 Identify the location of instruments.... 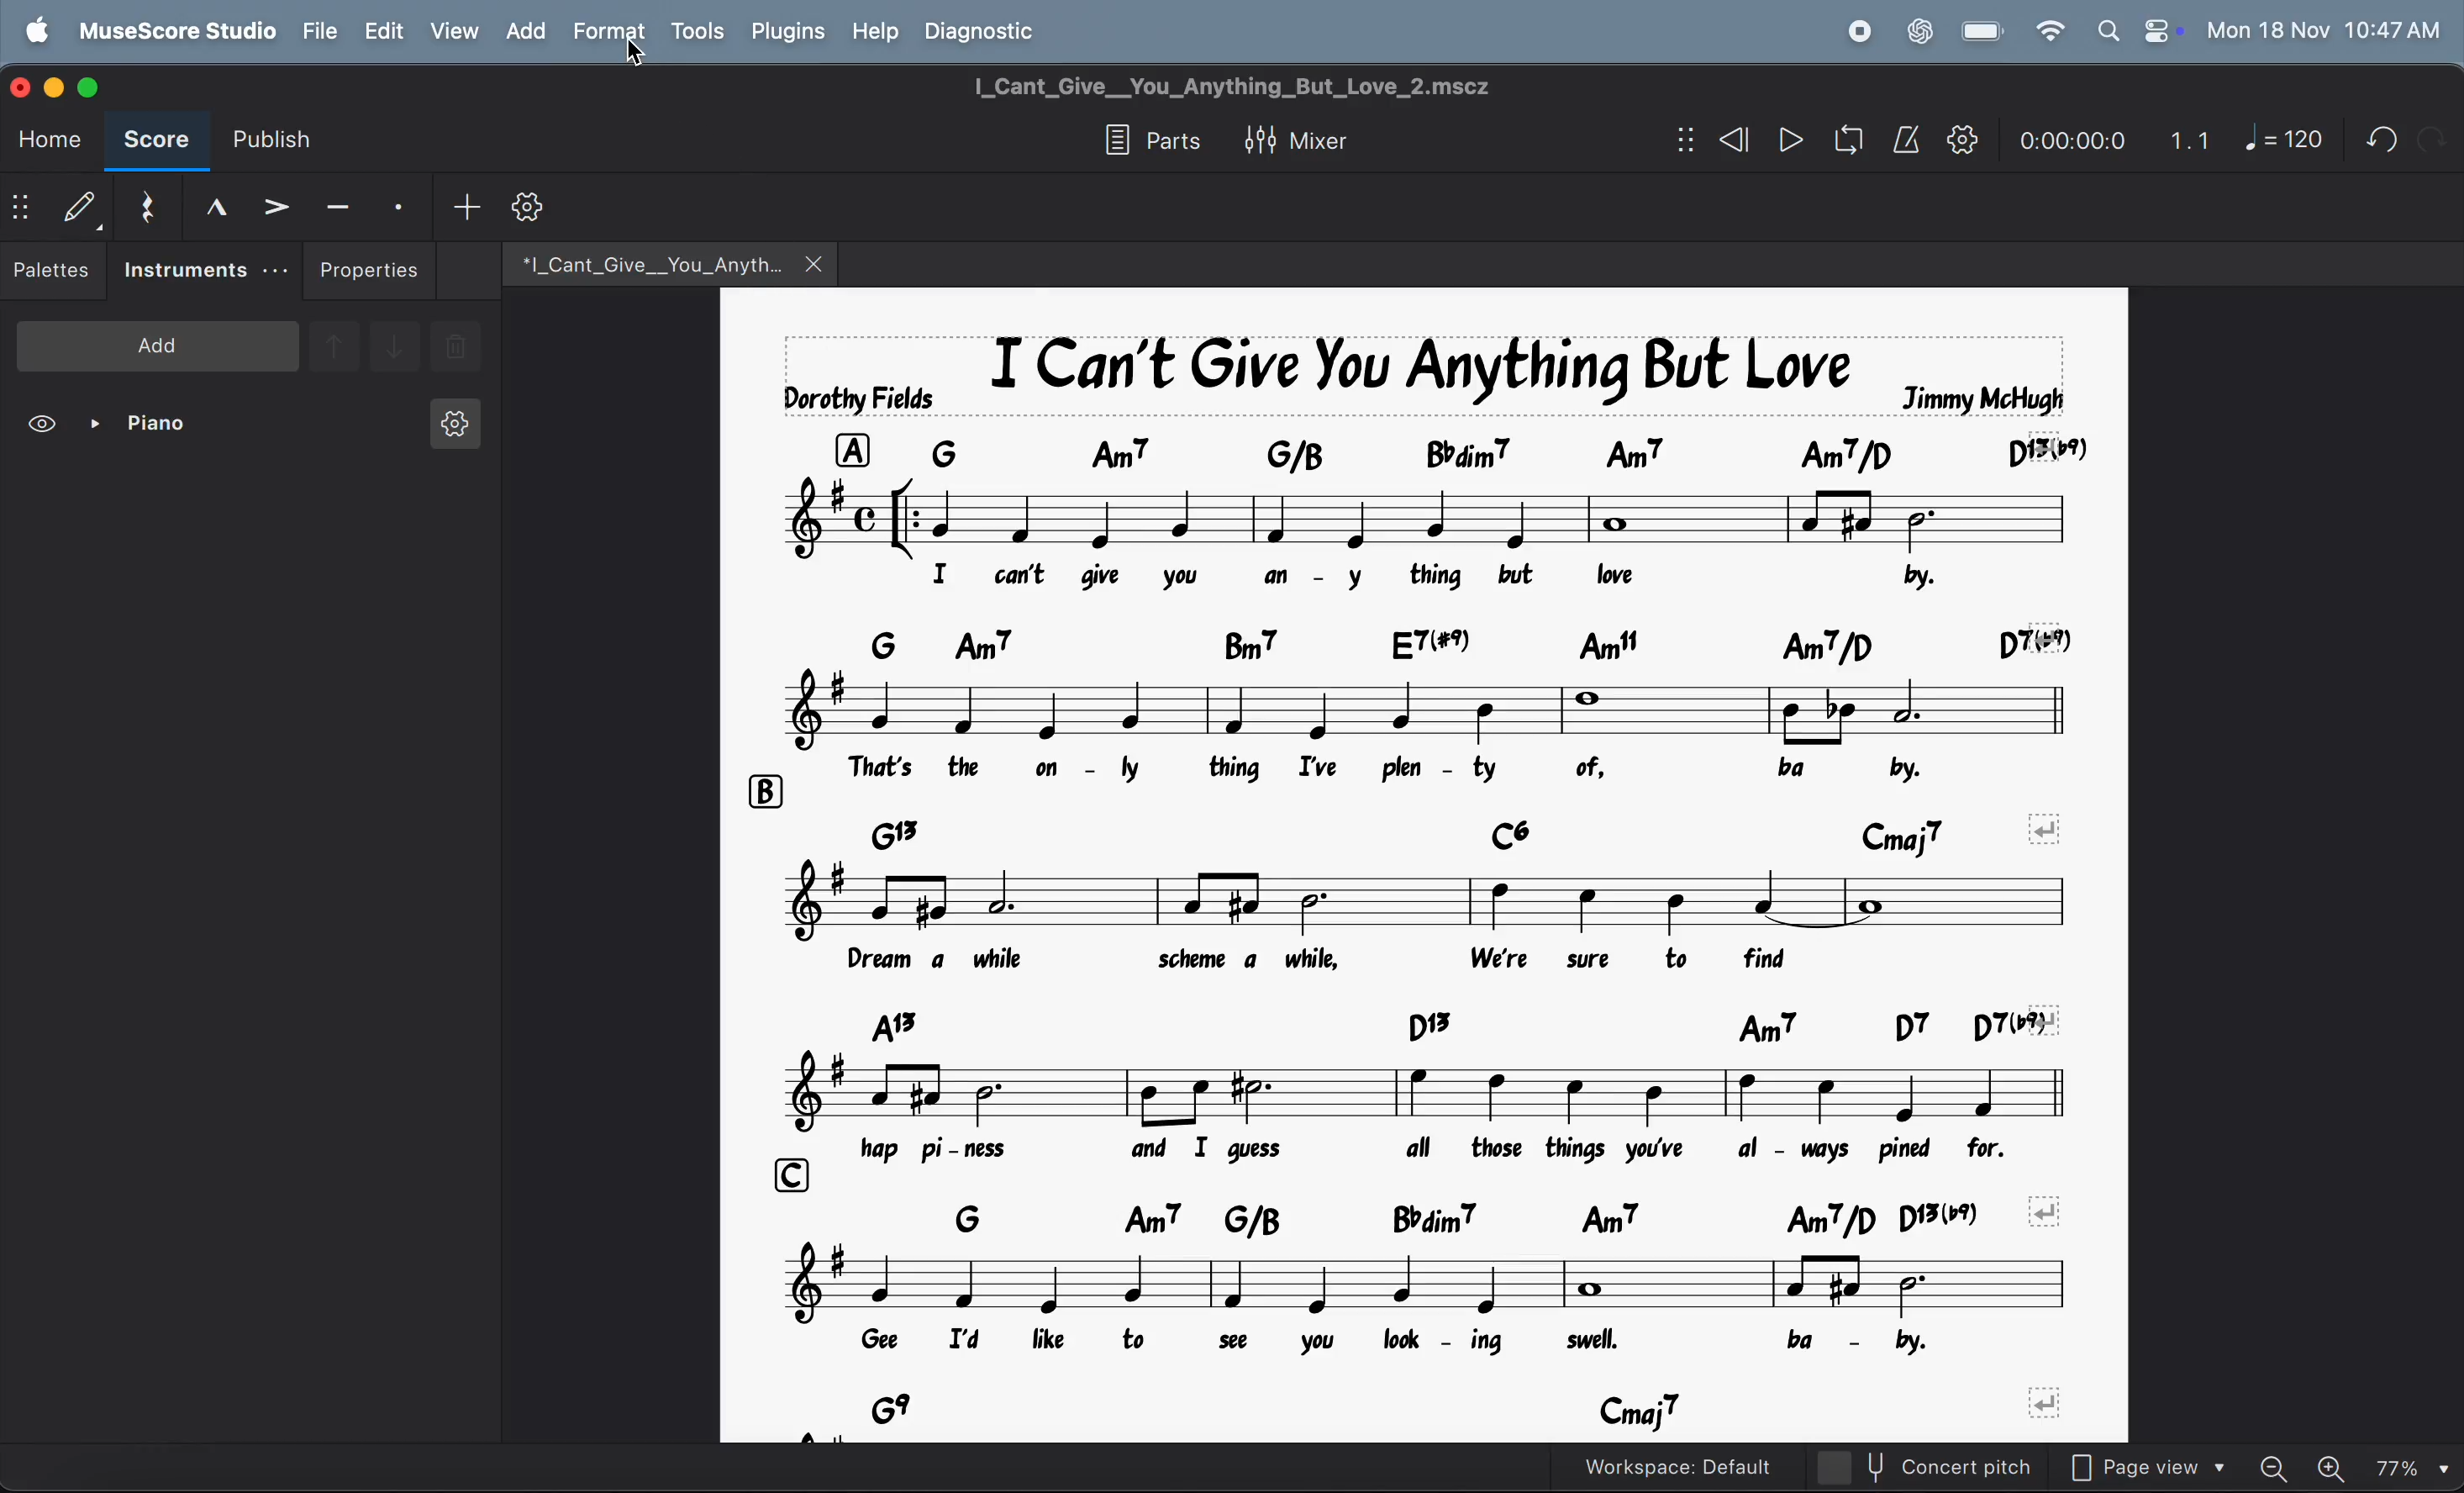
(204, 271).